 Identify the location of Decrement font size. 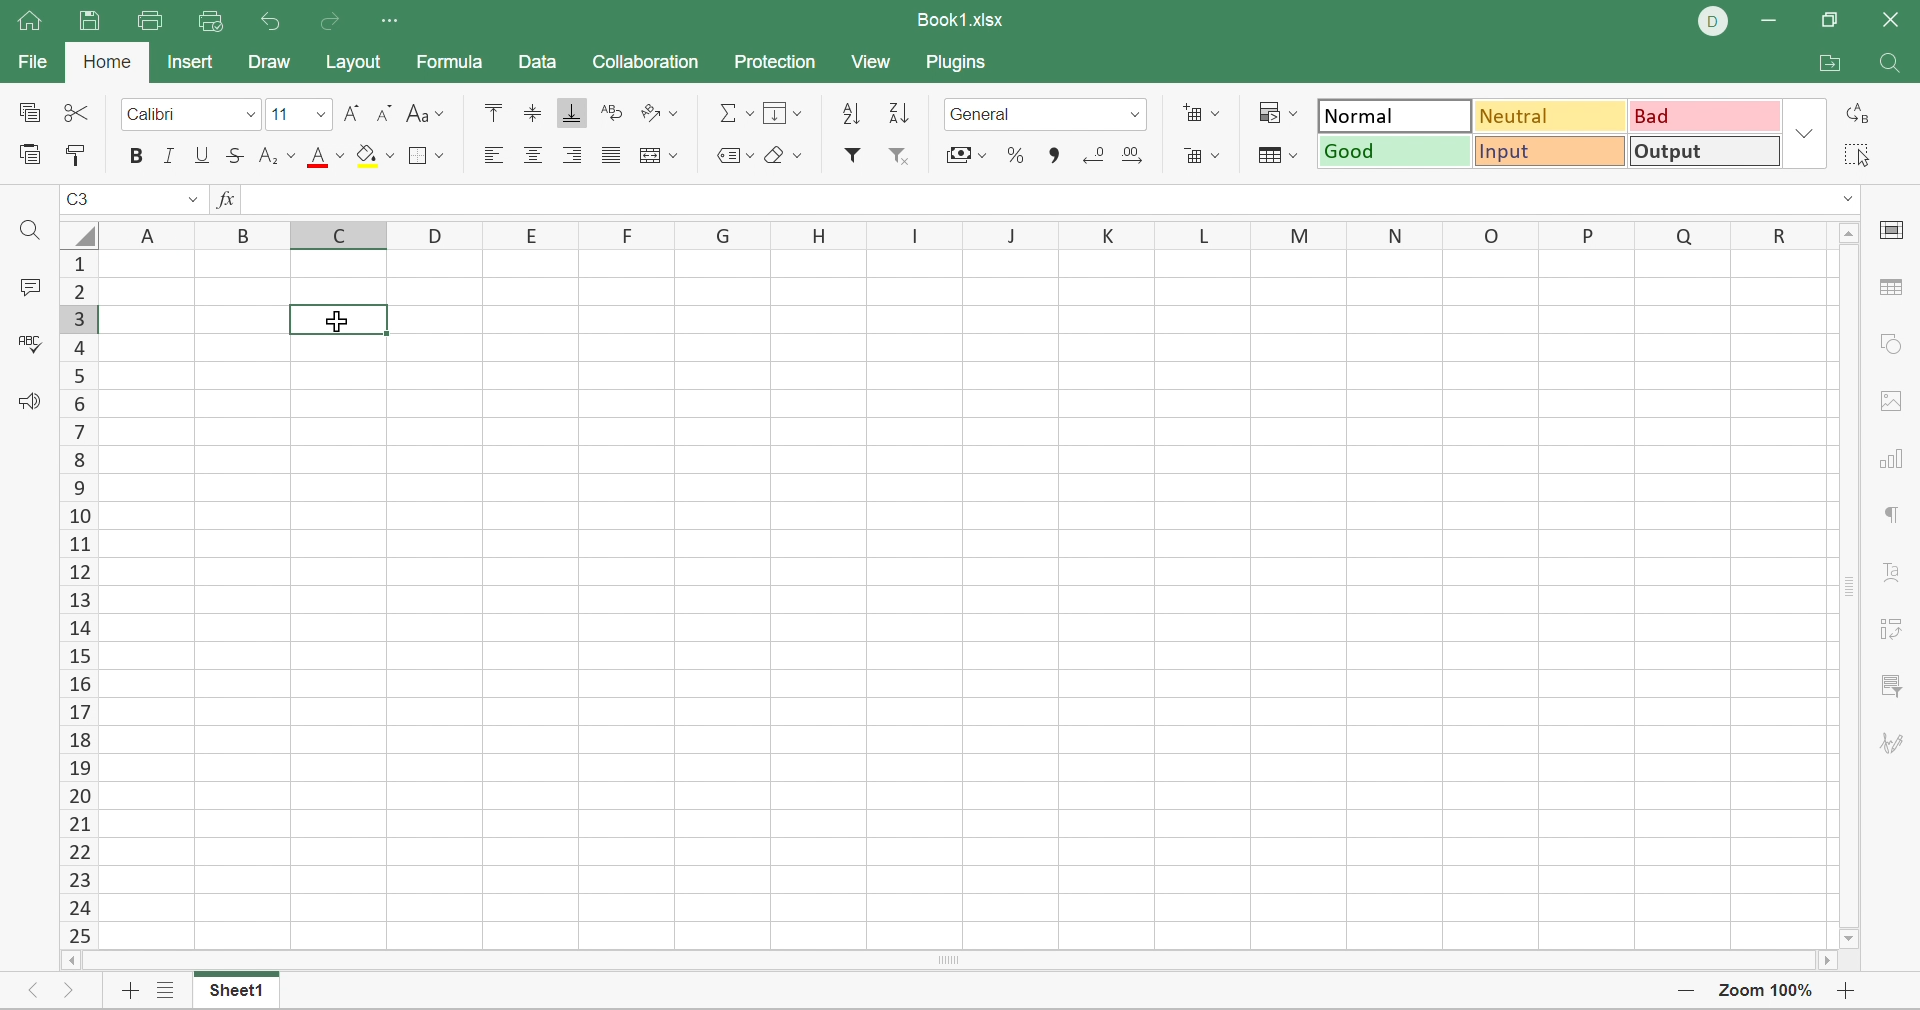
(386, 114).